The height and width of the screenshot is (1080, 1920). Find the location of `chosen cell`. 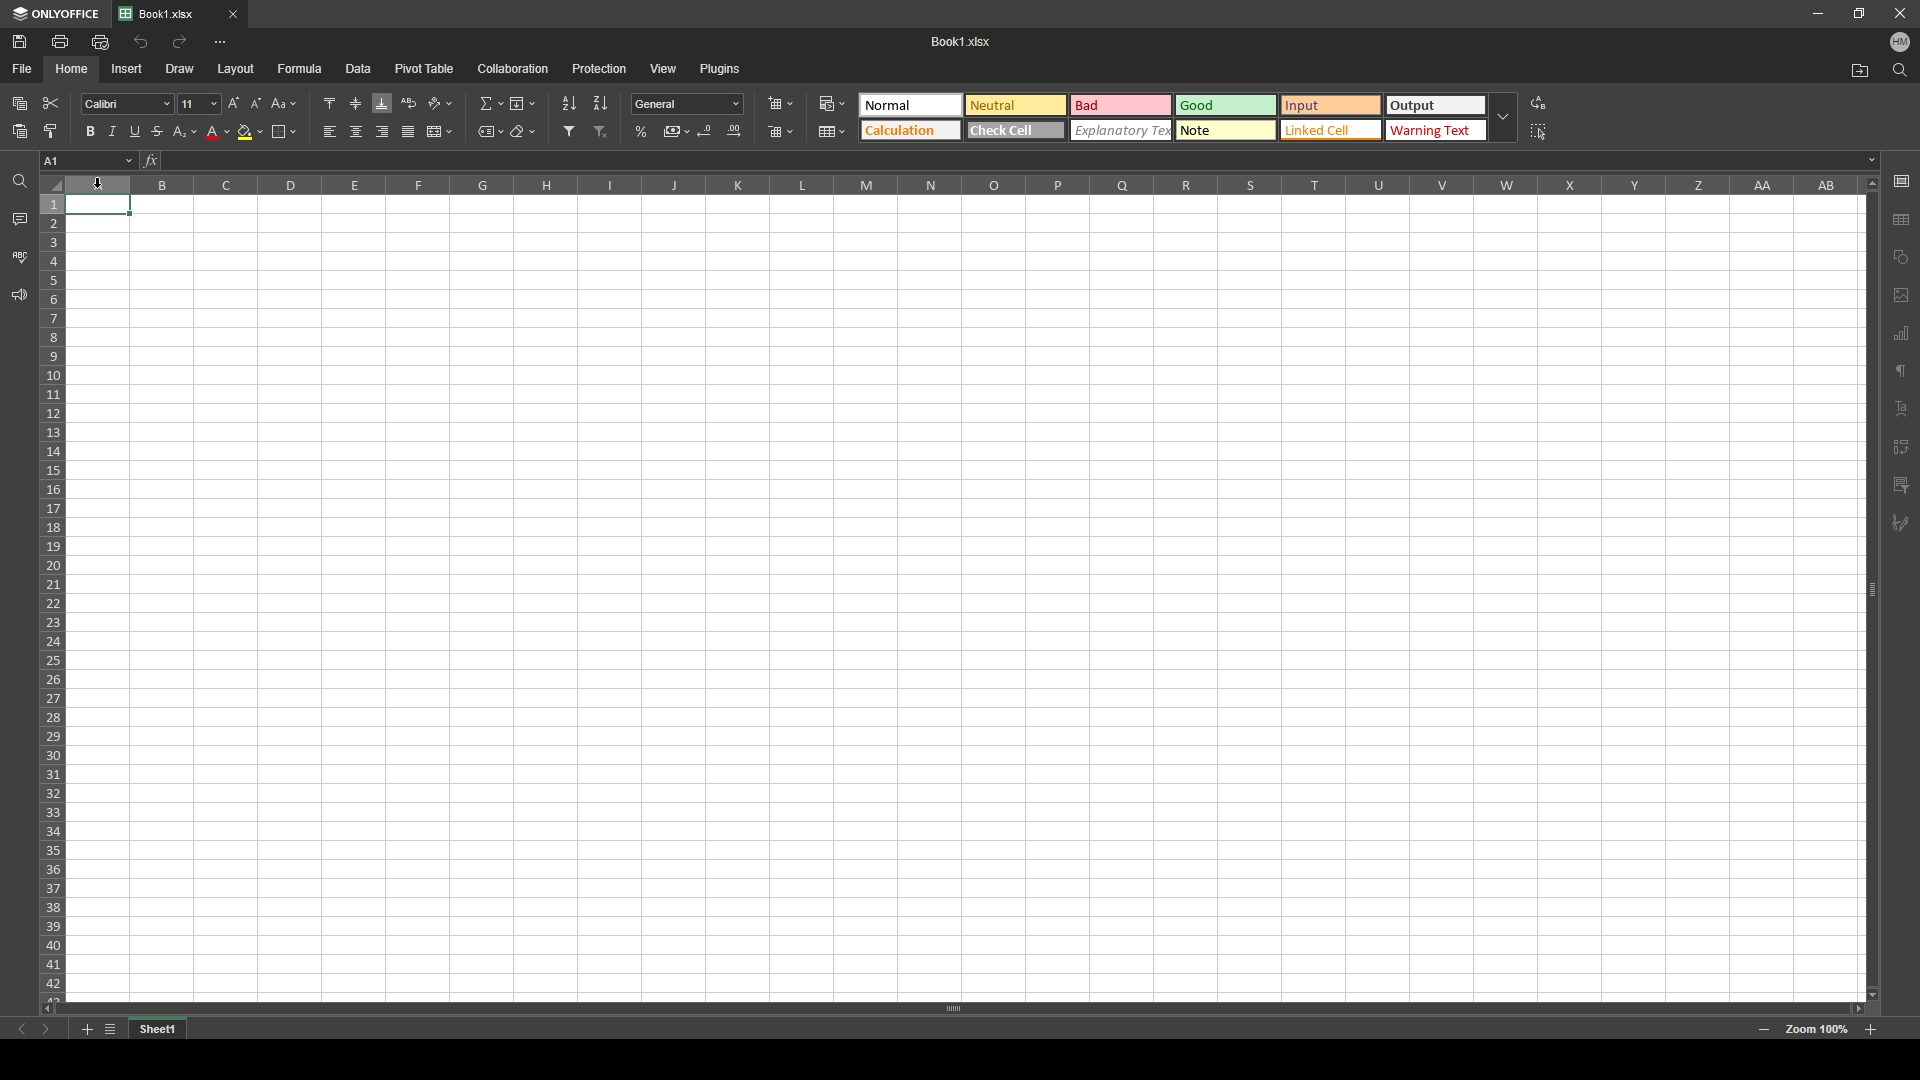

chosen cell is located at coordinates (87, 160).